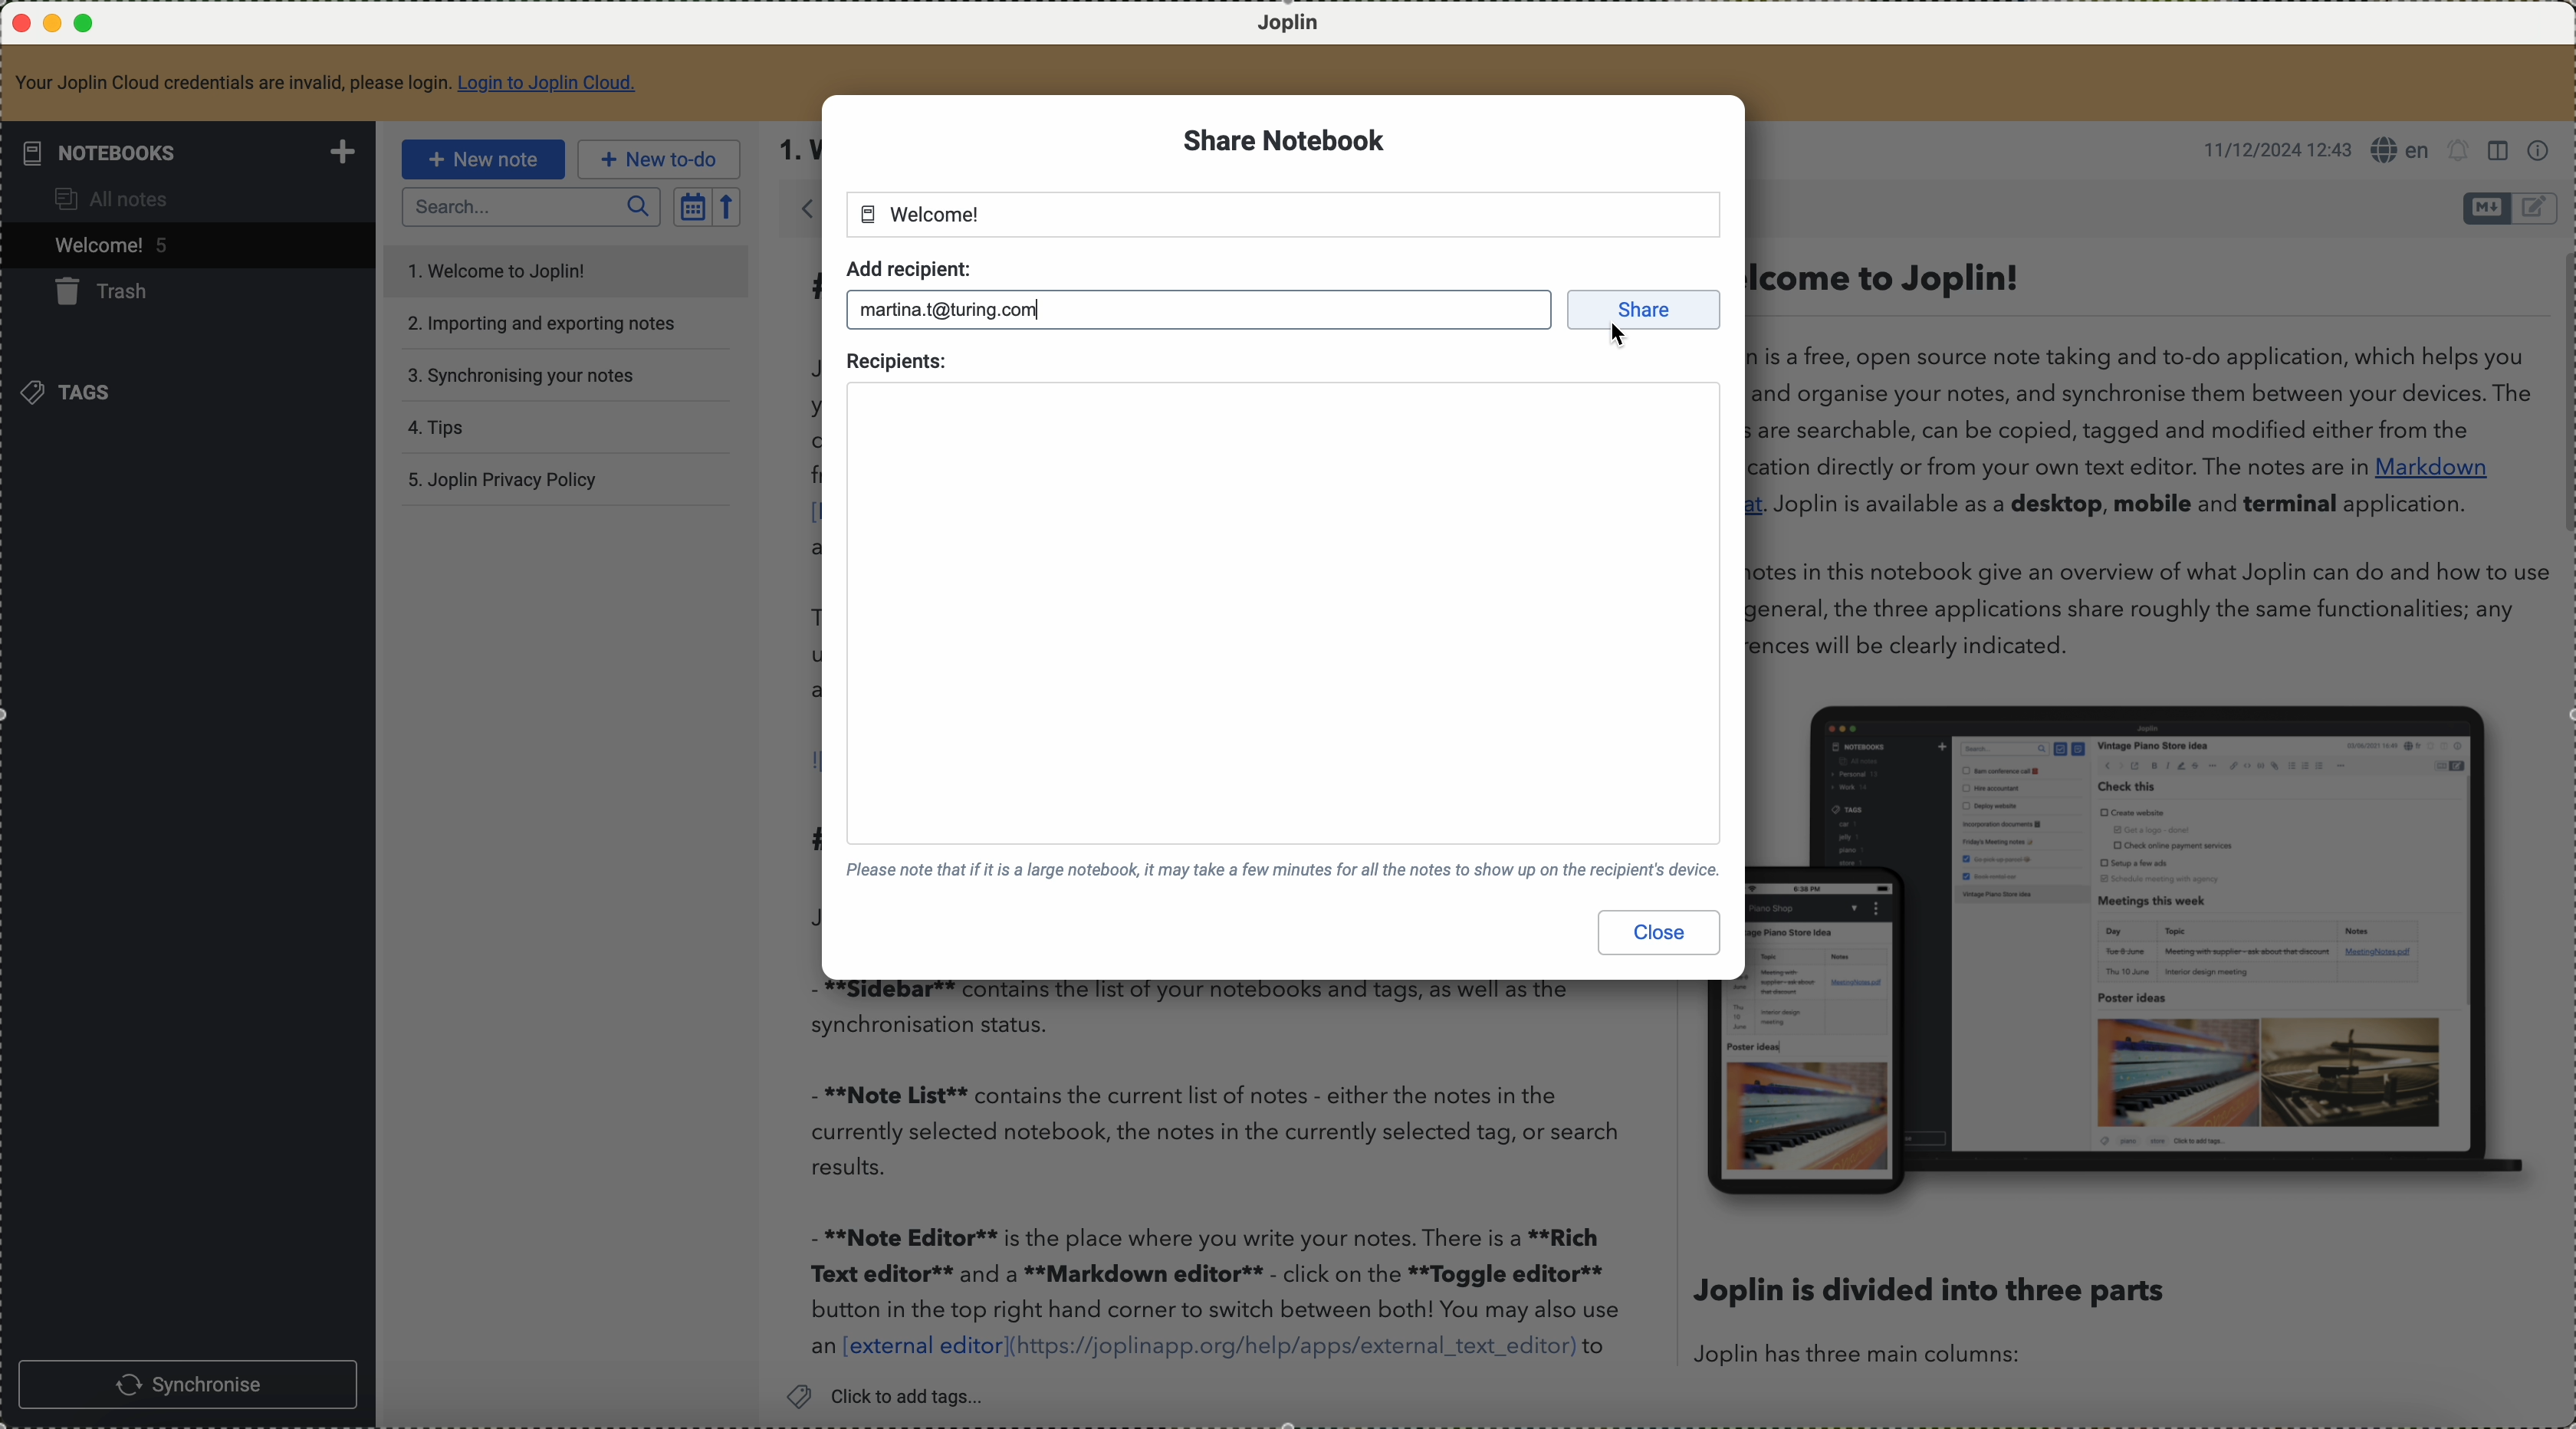  What do you see at coordinates (1225, 1176) in the screenshot?
I see `- **Note List** contains the current list of notes - either the notes in the
currently selected notebook, the notes in the currently selected tag, or search
results.

- **Note Editor** is the place where you write your notes. There is a **Rich
Text editor** and a **Markdown editor** - click on the **Toggle editor**
button in the top right hand corner to switch between both! You may also use
an [external editor](https://joplinapp.org/help/apps/external_text_editor) to` at bounding box center [1225, 1176].